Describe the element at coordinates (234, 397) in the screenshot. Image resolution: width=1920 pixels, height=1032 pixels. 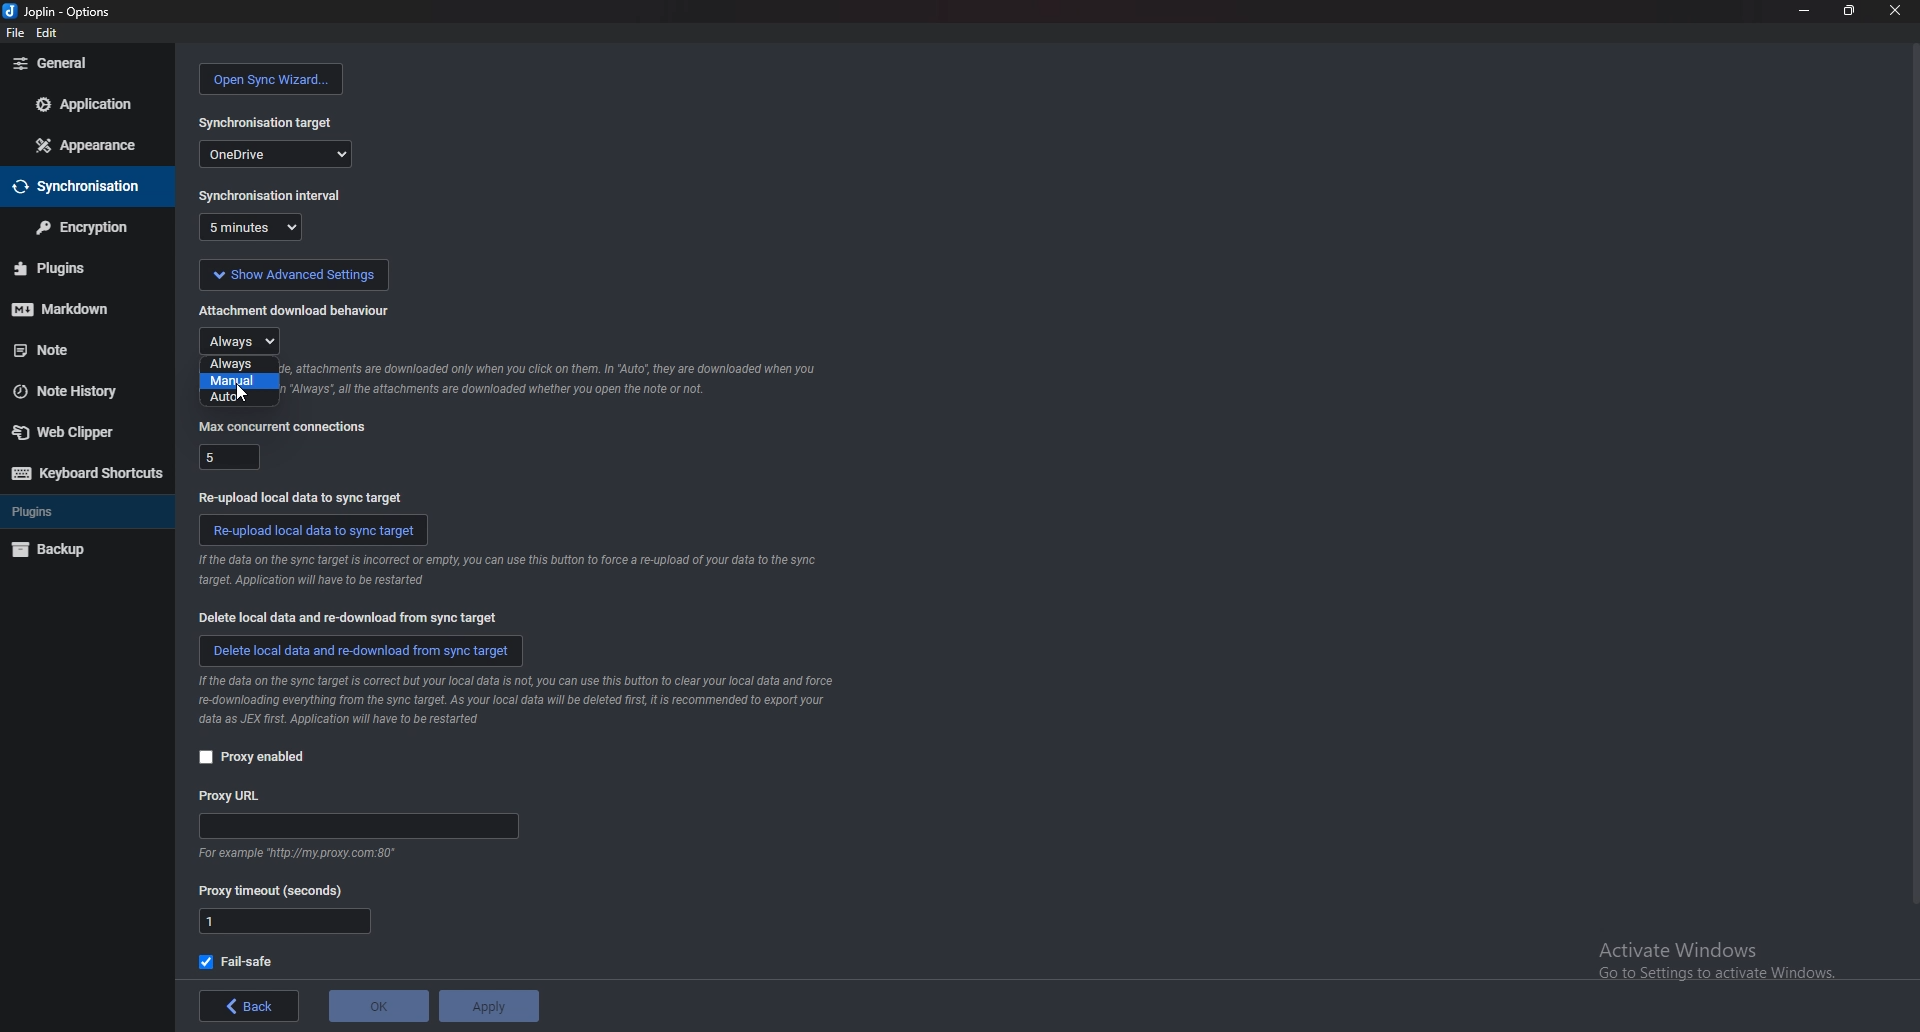
I see `auto` at that location.